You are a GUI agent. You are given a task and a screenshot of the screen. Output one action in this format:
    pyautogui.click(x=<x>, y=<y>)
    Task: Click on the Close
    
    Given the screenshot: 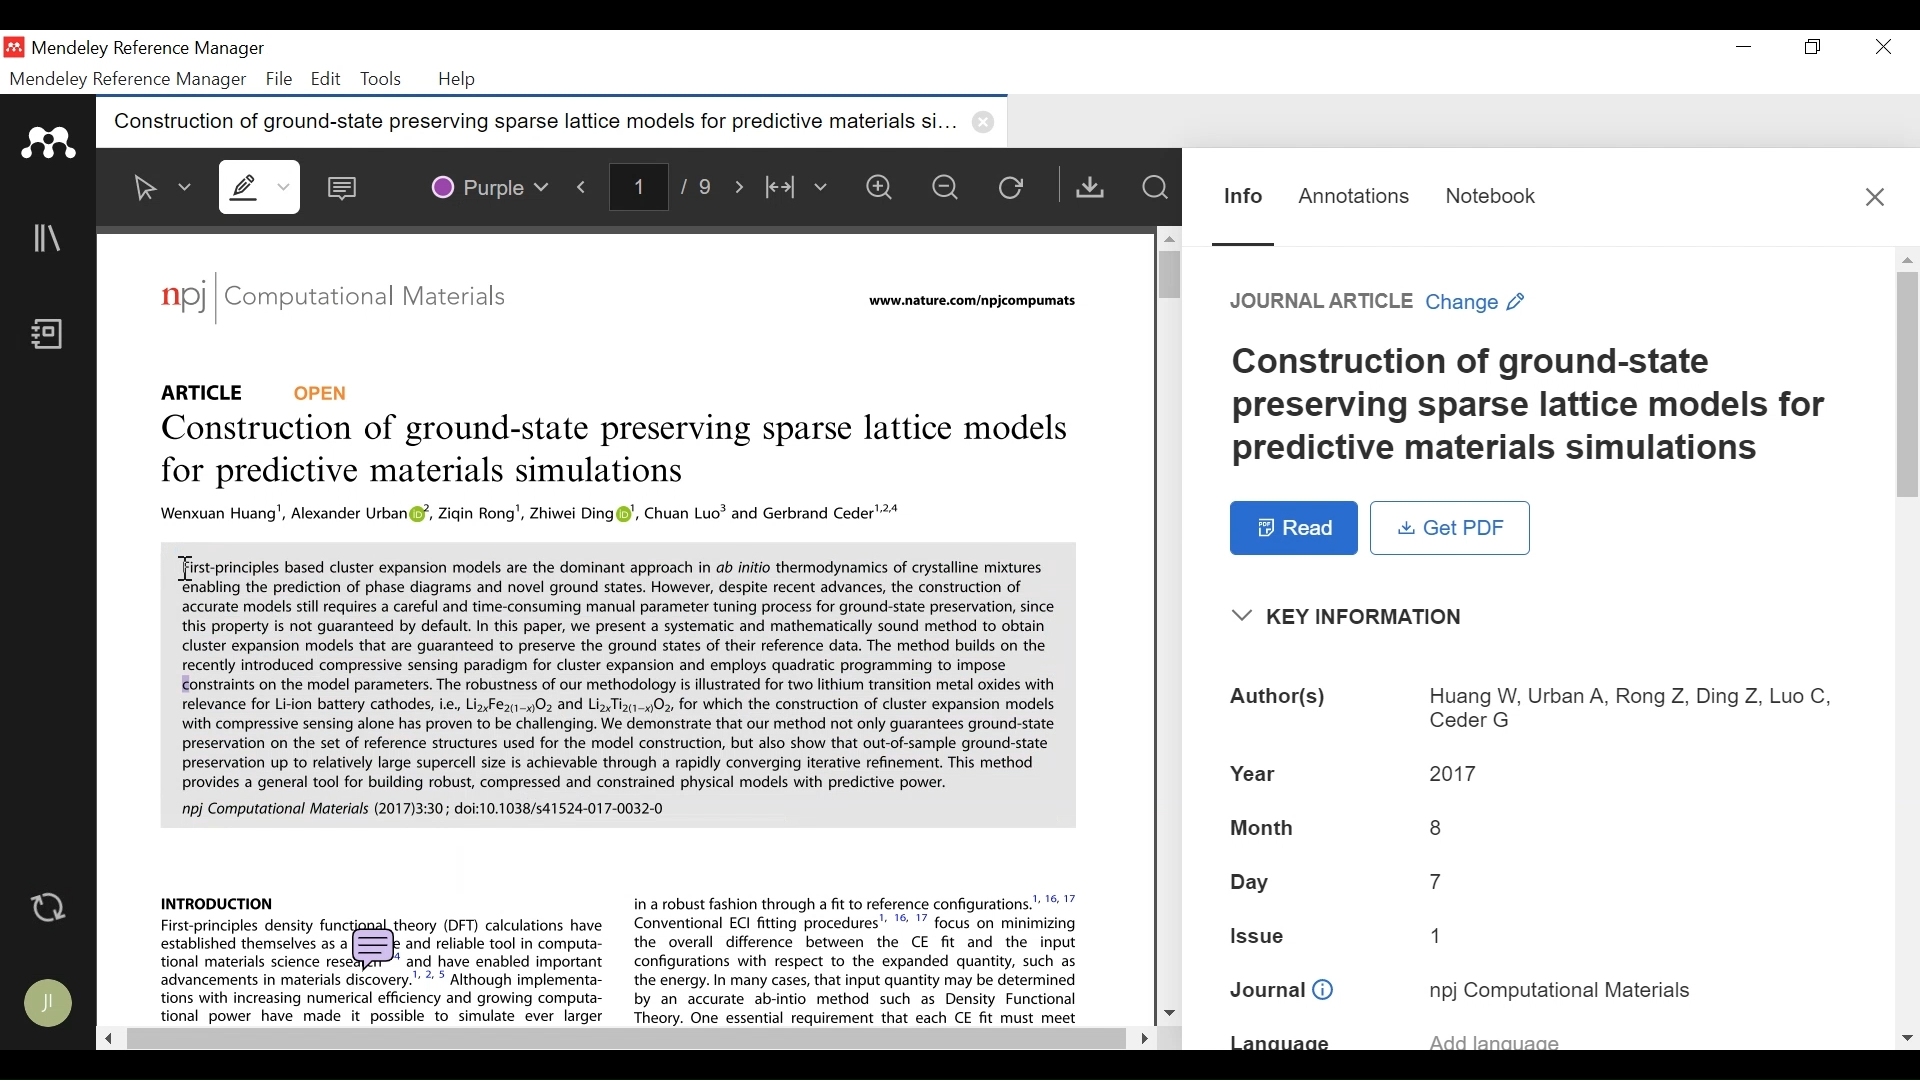 What is the action you would take?
    pyautogui.click(x=1875, y=196)
    